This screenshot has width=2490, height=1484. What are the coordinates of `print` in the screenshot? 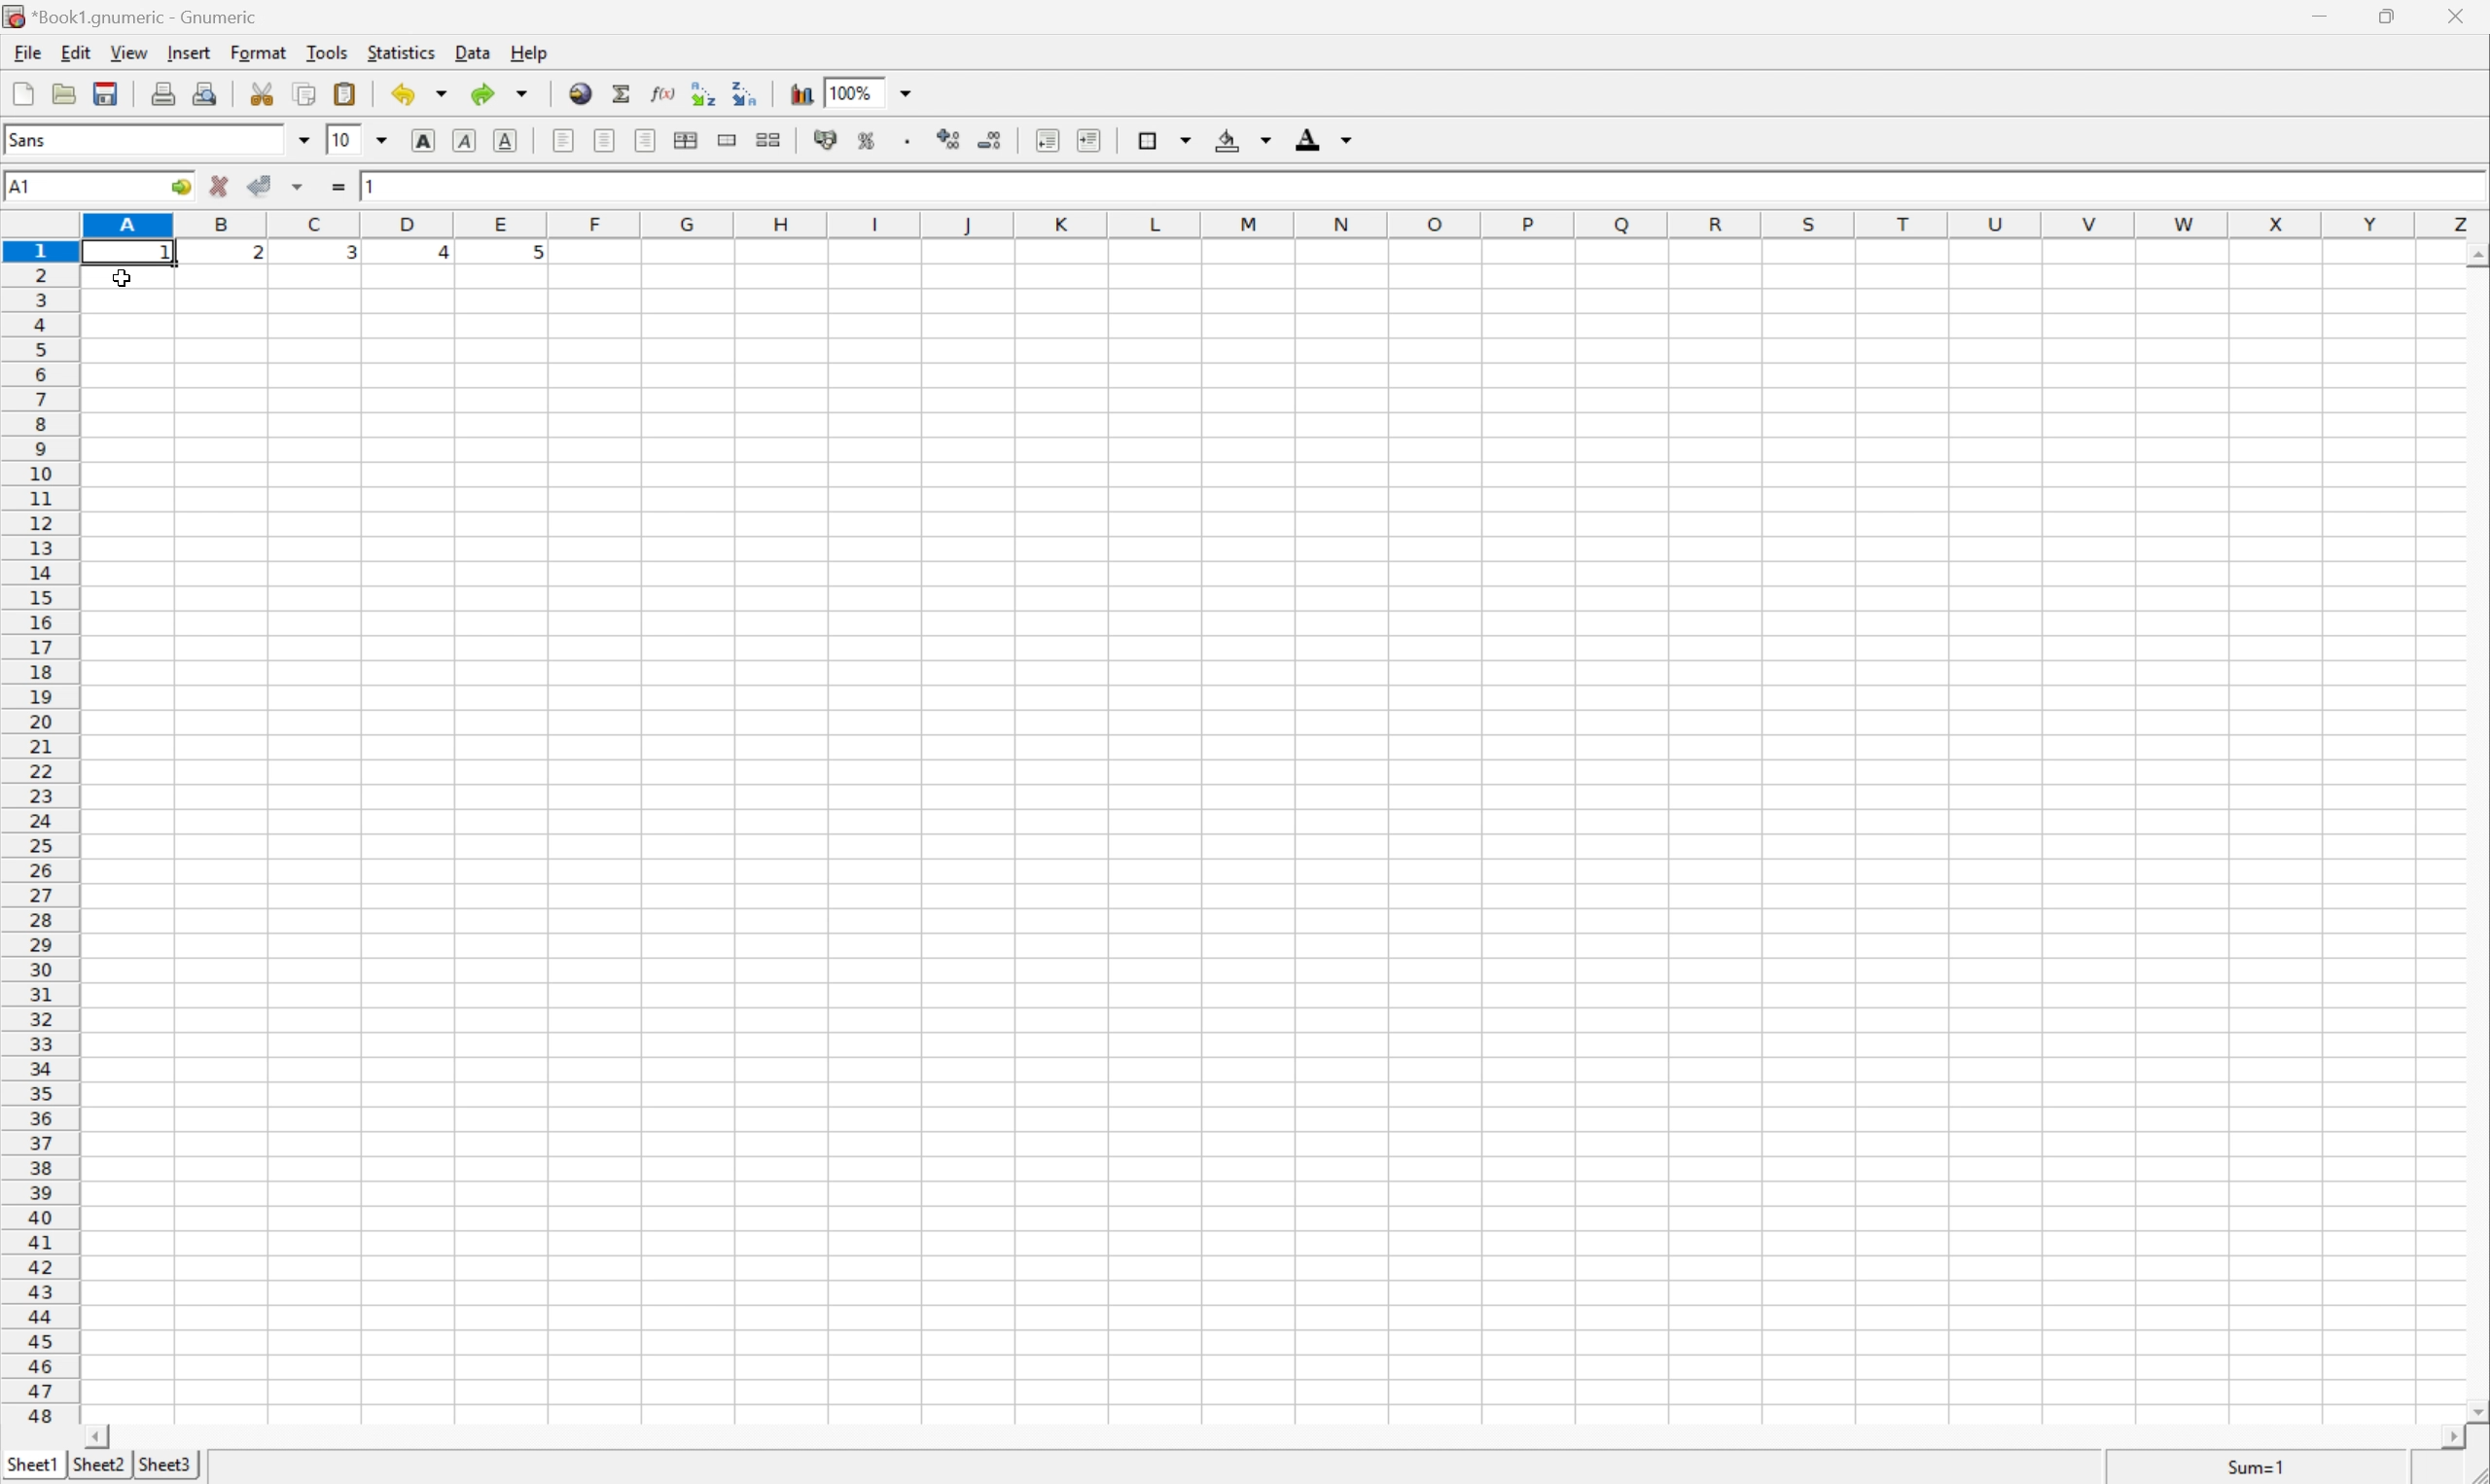 It's located at (162, 92).